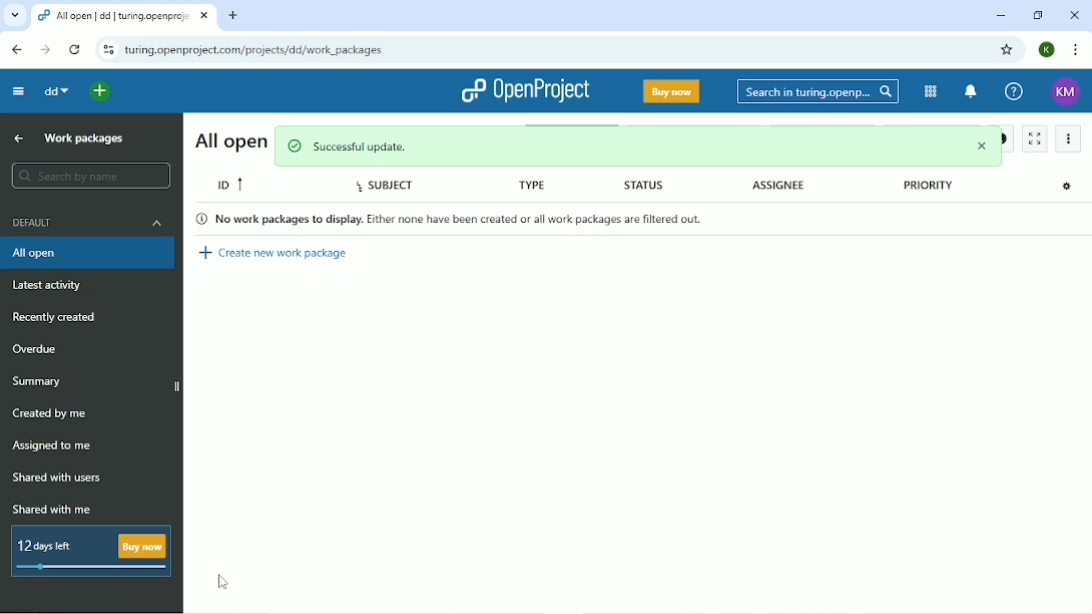 The height and width of the screenshot is (614, 1092). Describe the element at coordinates (87, 253) in the screenshot. I see `All open` at that location.